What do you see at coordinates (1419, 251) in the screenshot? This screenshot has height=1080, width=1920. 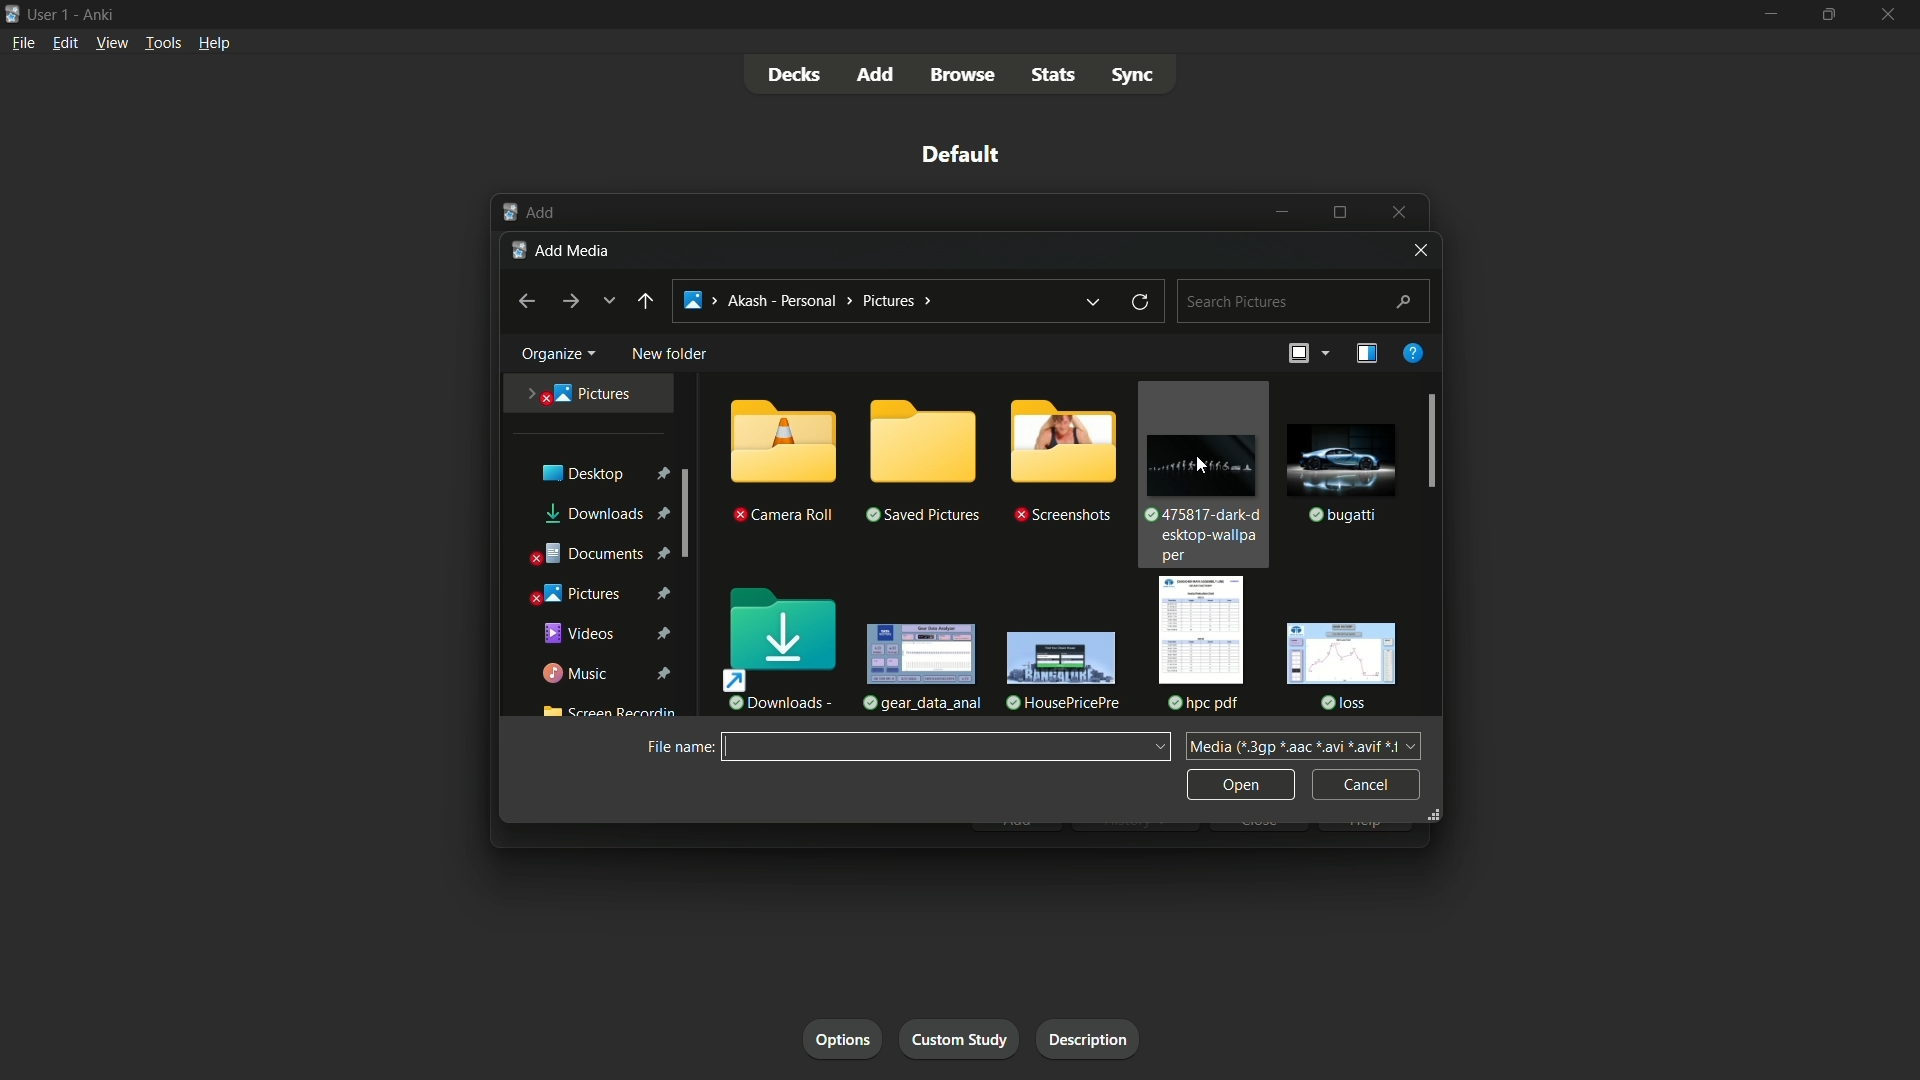 I see `close window` at bounding box center [1419, 251].